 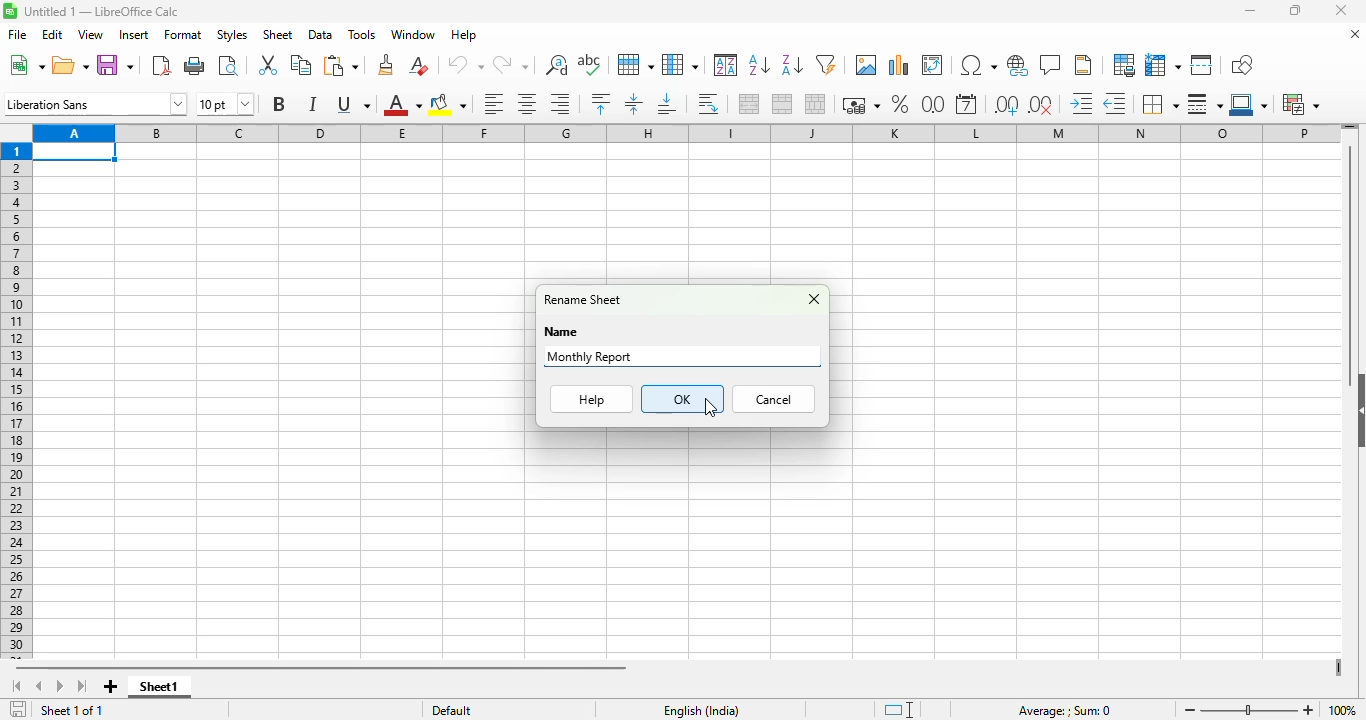 What do you see at coordinates (321, 35) in the screenshot?
I see `data` at bounding box center [321, 35].